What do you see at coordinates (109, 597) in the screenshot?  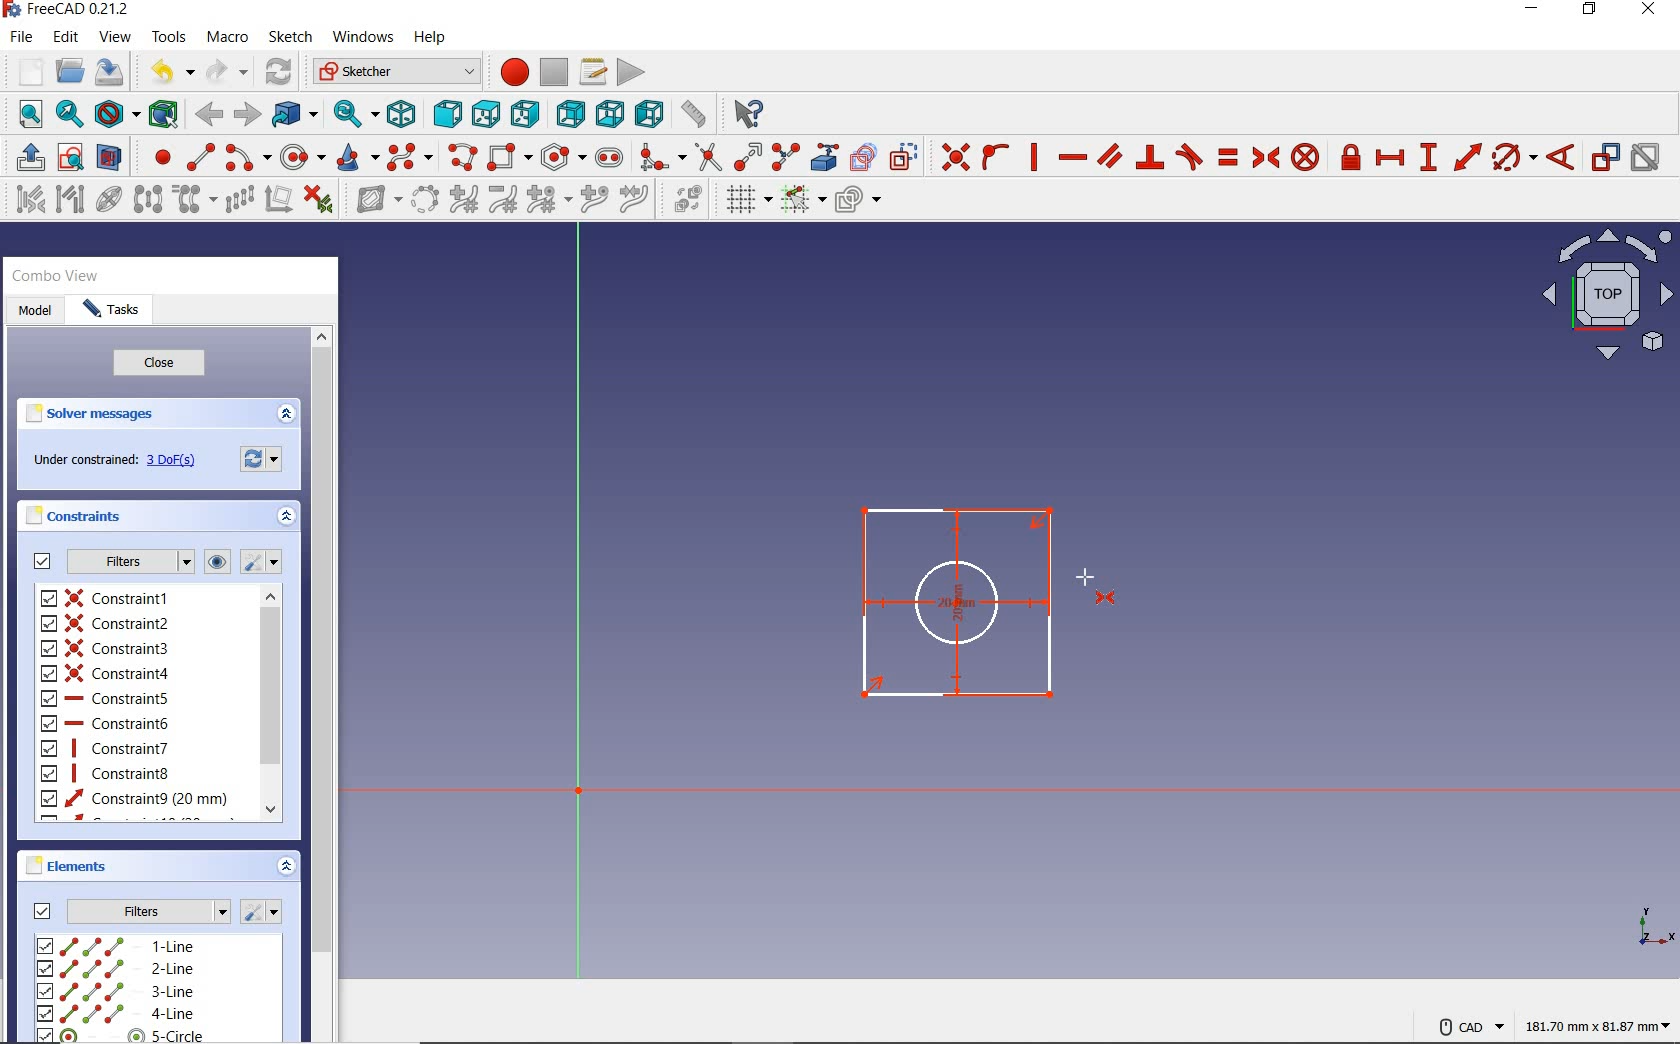 I see `constraint1` at bounding box center [109, 597].